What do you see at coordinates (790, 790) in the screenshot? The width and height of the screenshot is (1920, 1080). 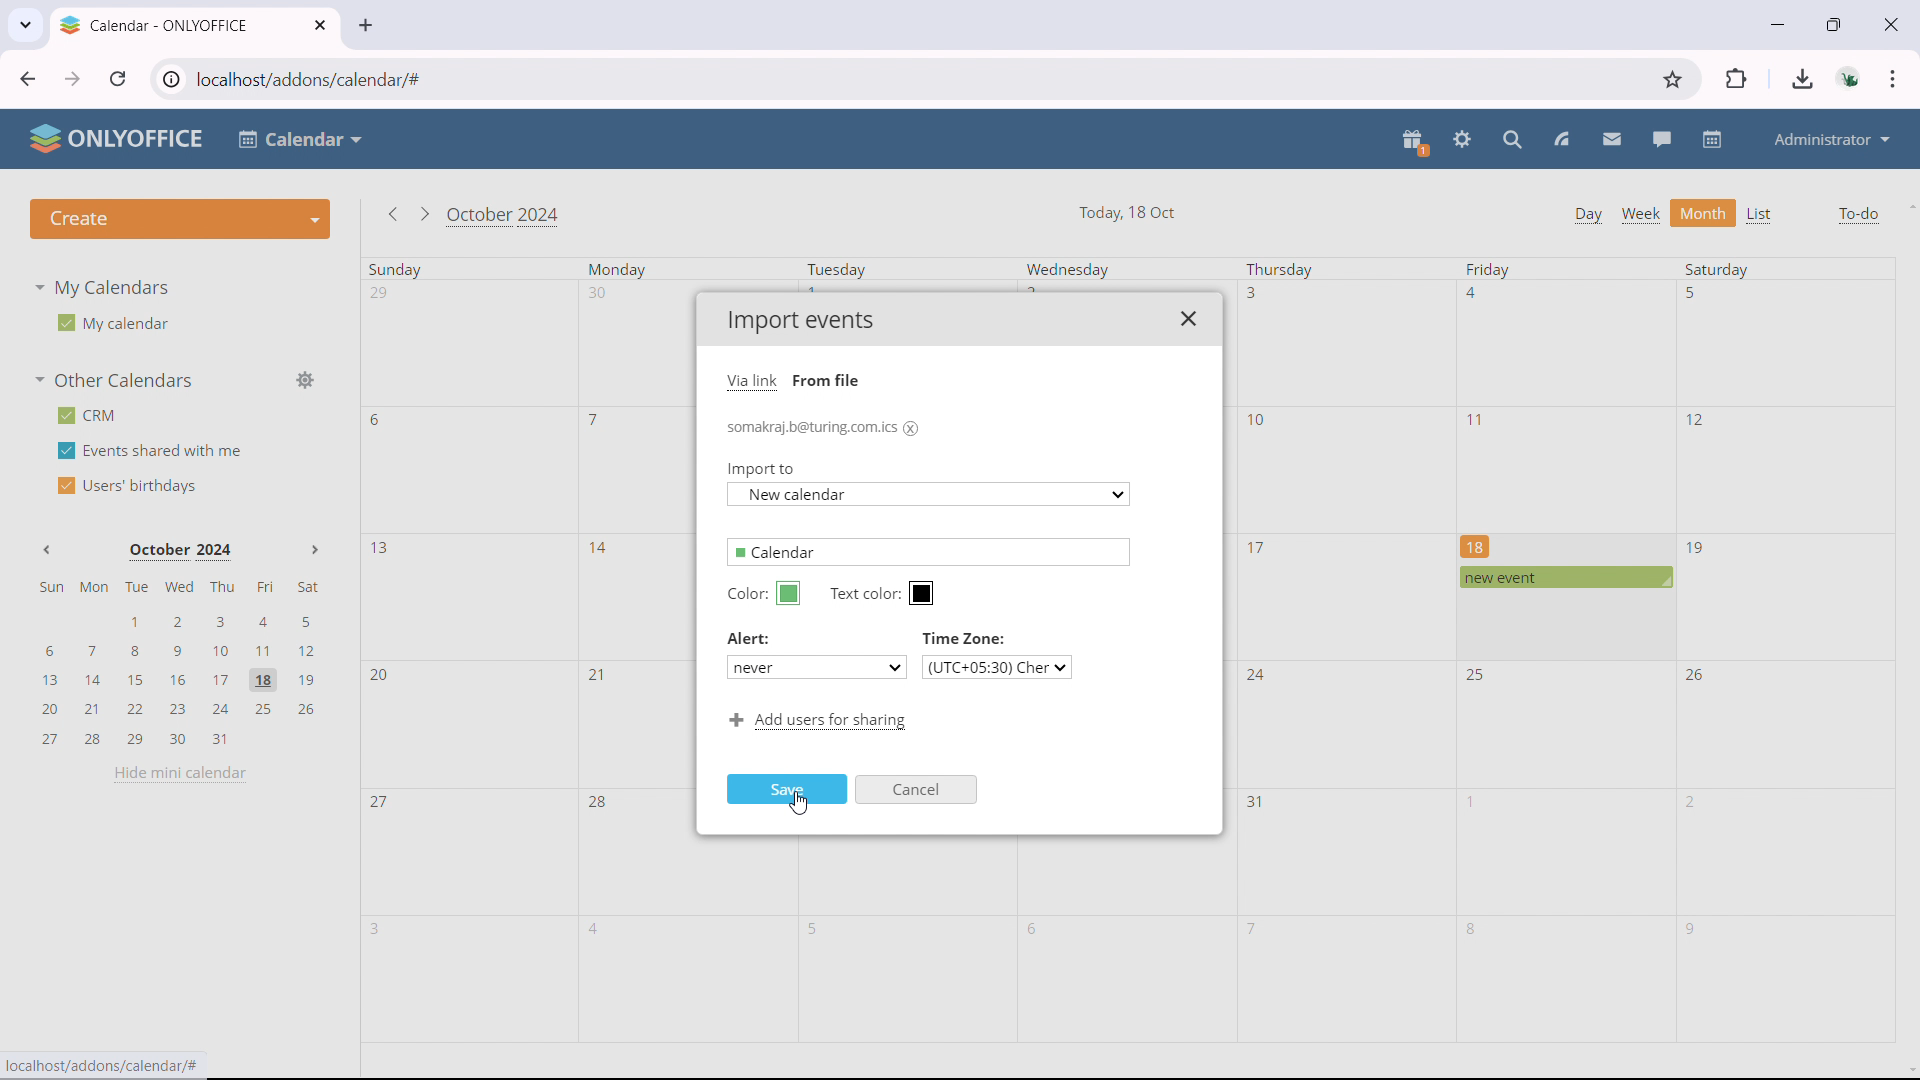 I see `Save` at bounding box center [790, 790].